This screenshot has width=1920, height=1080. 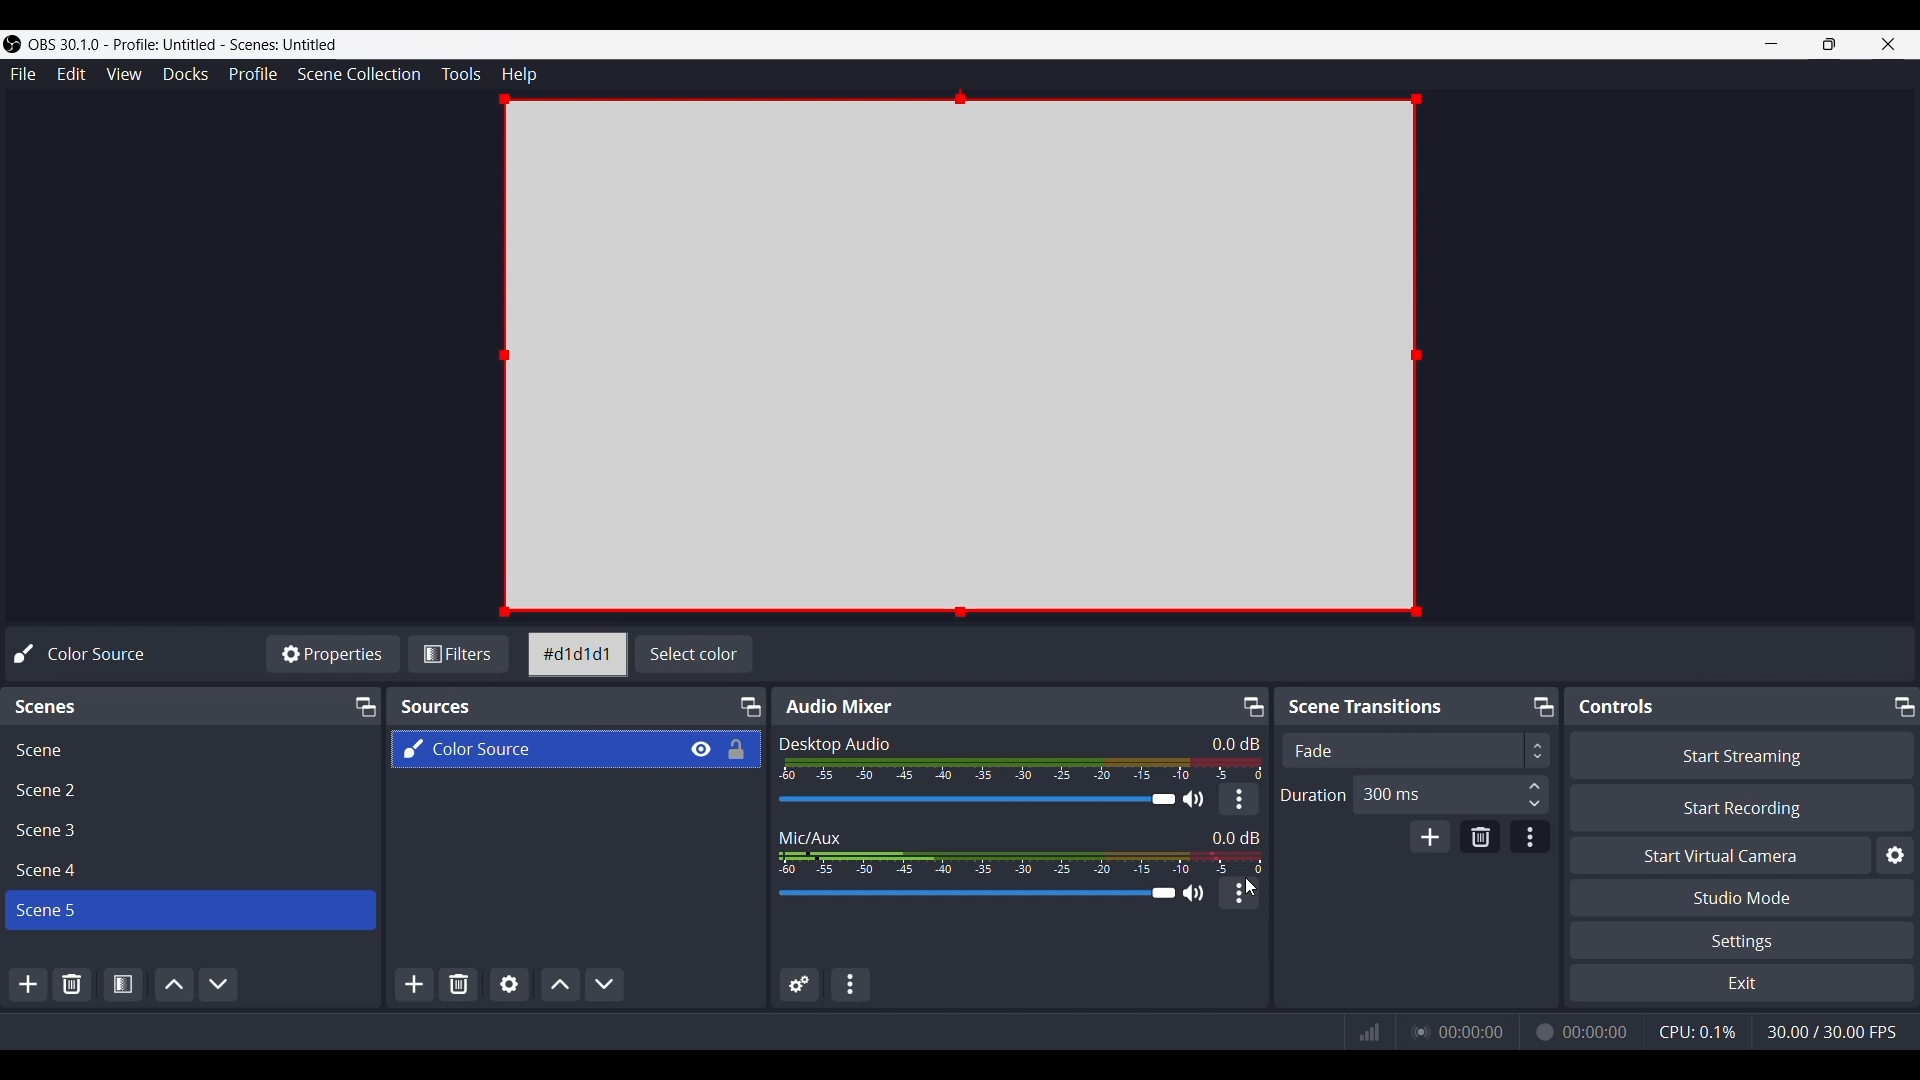 What do you see at coordinates (745, 706) in the screenshot?
I see `Maximize` at bounding box center [745, 706].